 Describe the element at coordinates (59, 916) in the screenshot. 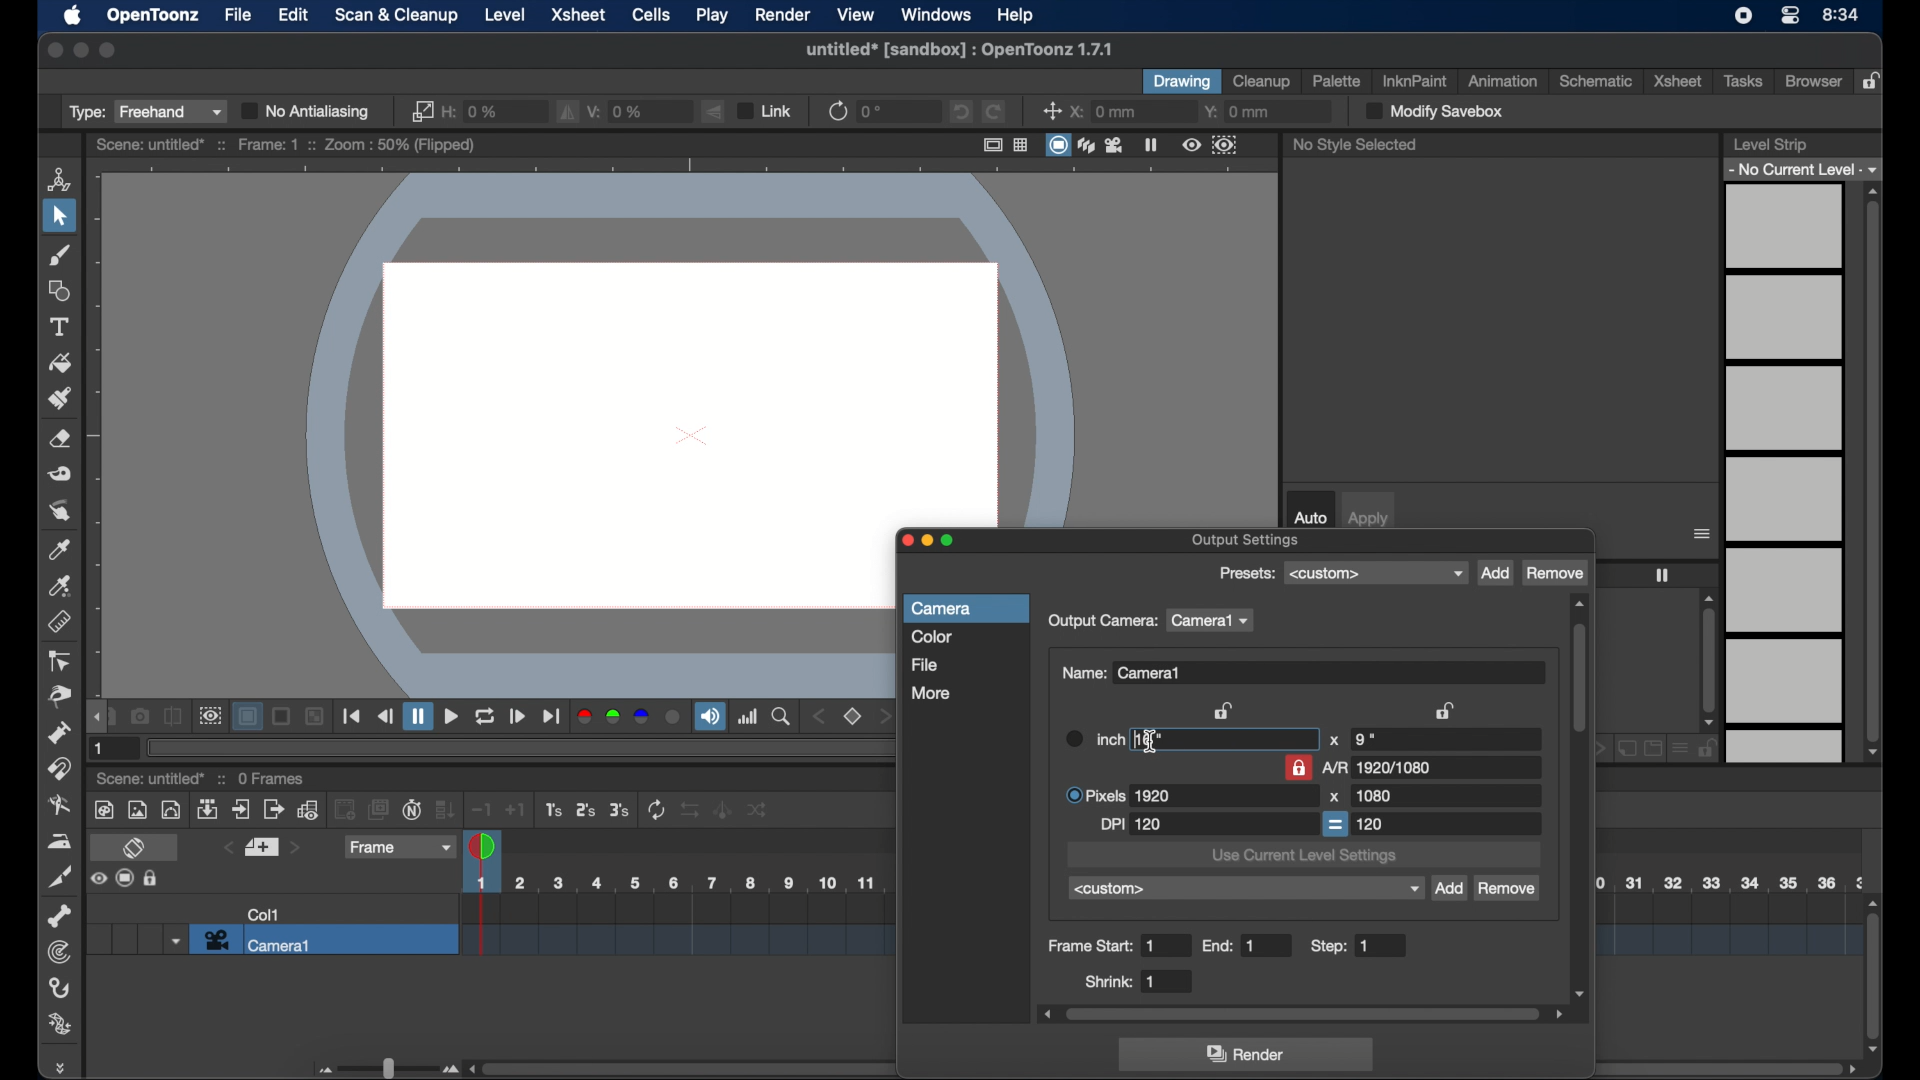

I see `skeleton tool` at that location.